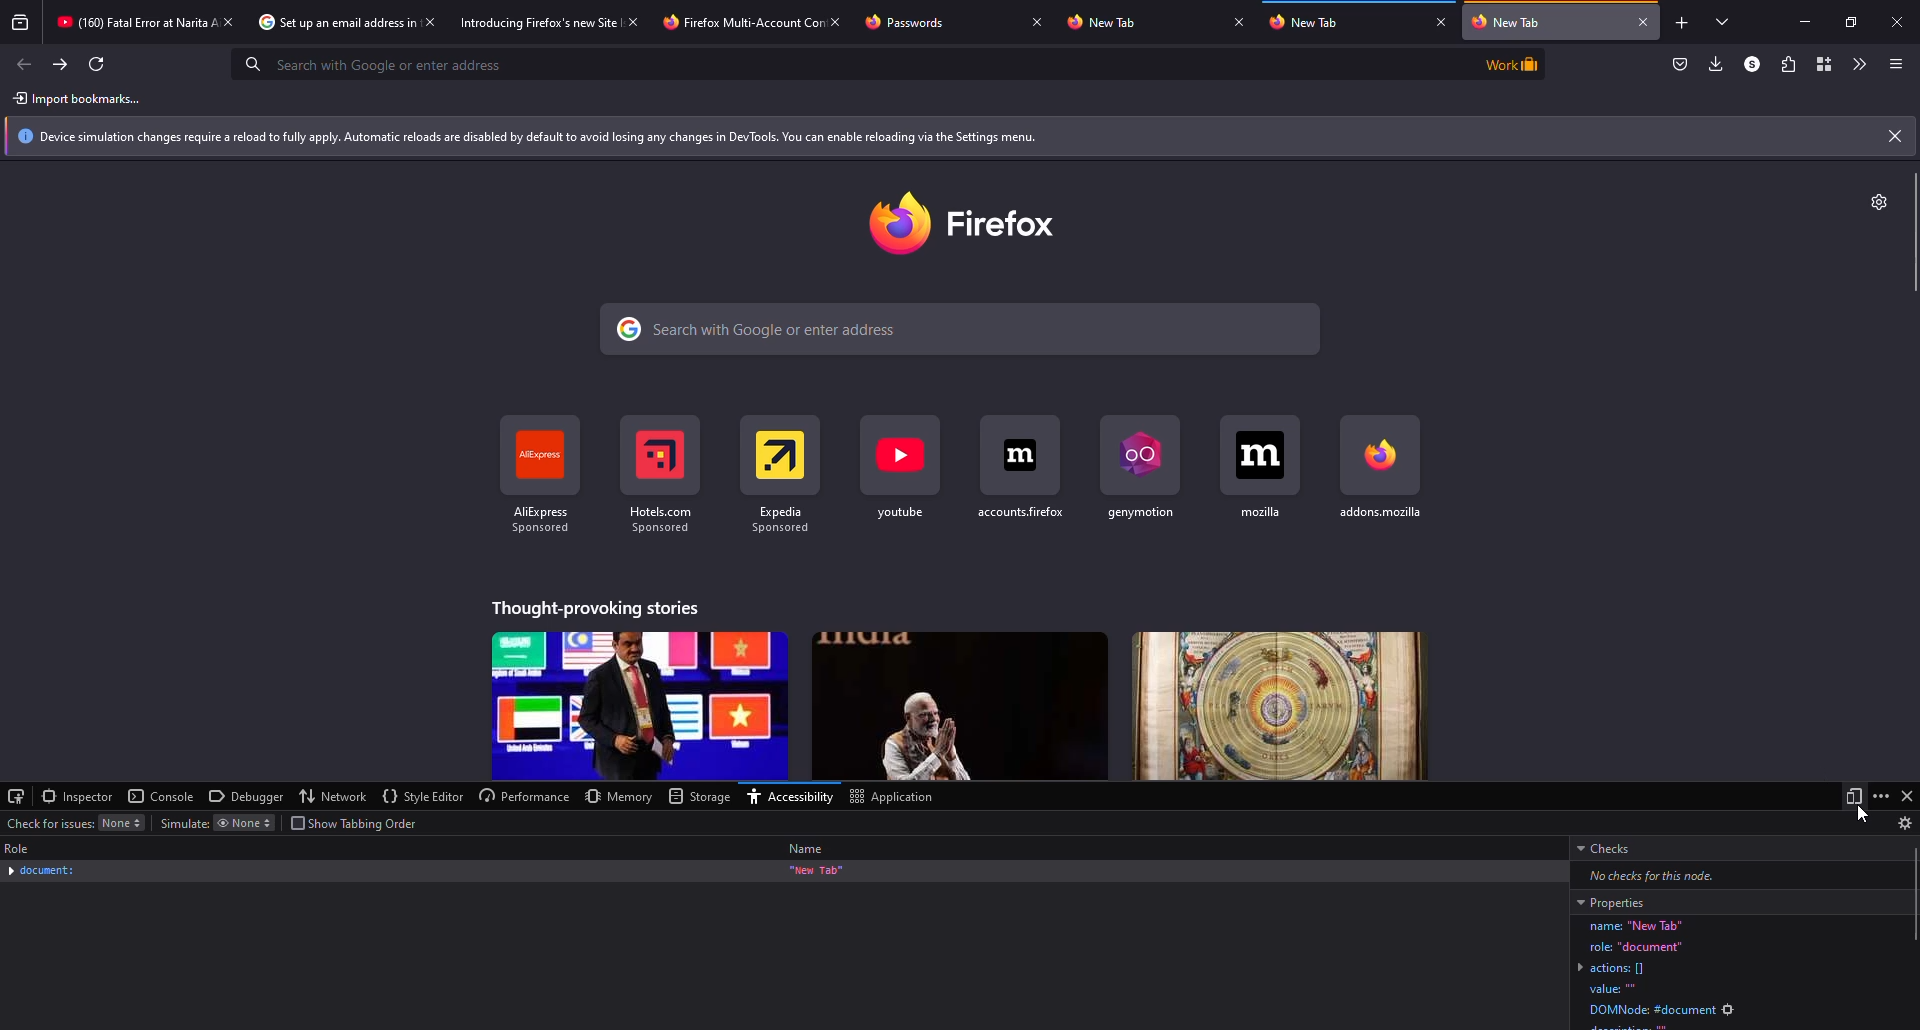  I want to click on import bookmarks, so click(81, 99).